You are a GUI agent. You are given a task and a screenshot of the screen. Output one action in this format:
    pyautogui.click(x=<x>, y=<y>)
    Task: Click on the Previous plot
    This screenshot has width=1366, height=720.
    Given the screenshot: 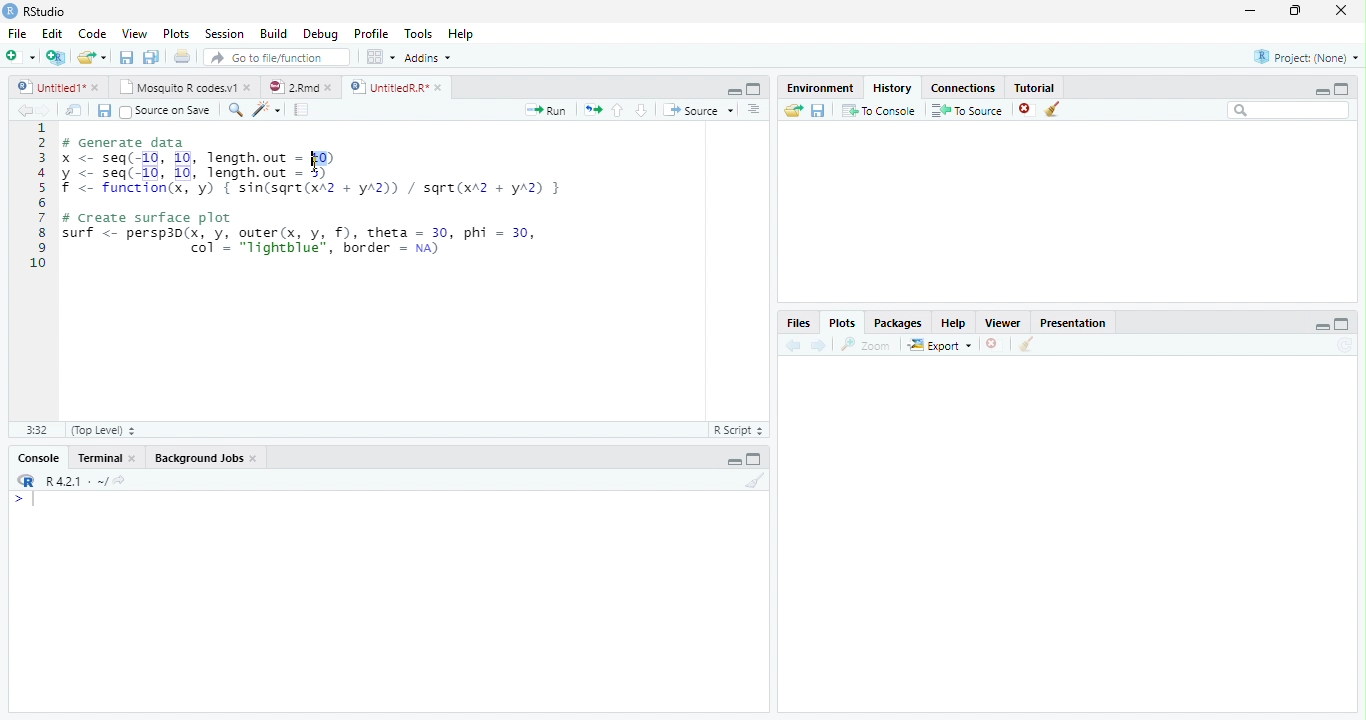 What is the action you would take?
    pyautogui.click(x=793, y=345)
    